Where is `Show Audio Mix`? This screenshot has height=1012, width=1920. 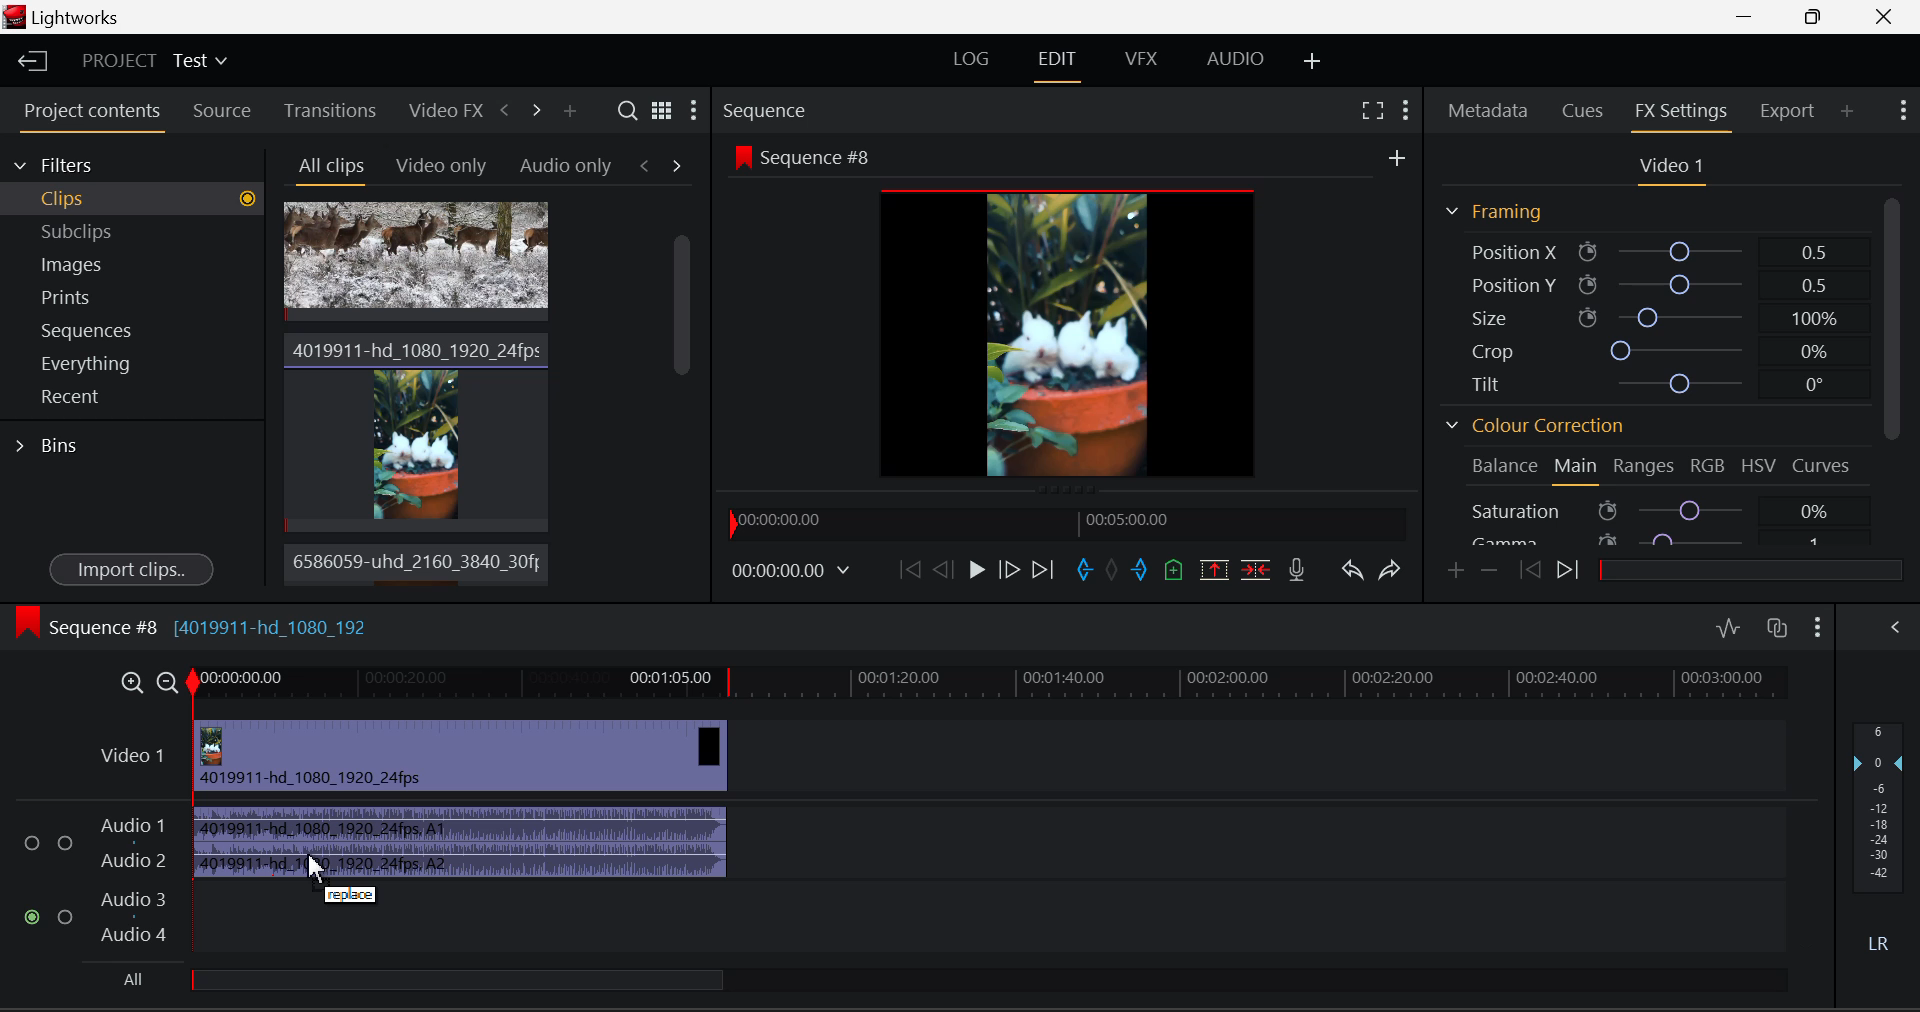
Show Audio Mix is located at coordinates (1894, 625).